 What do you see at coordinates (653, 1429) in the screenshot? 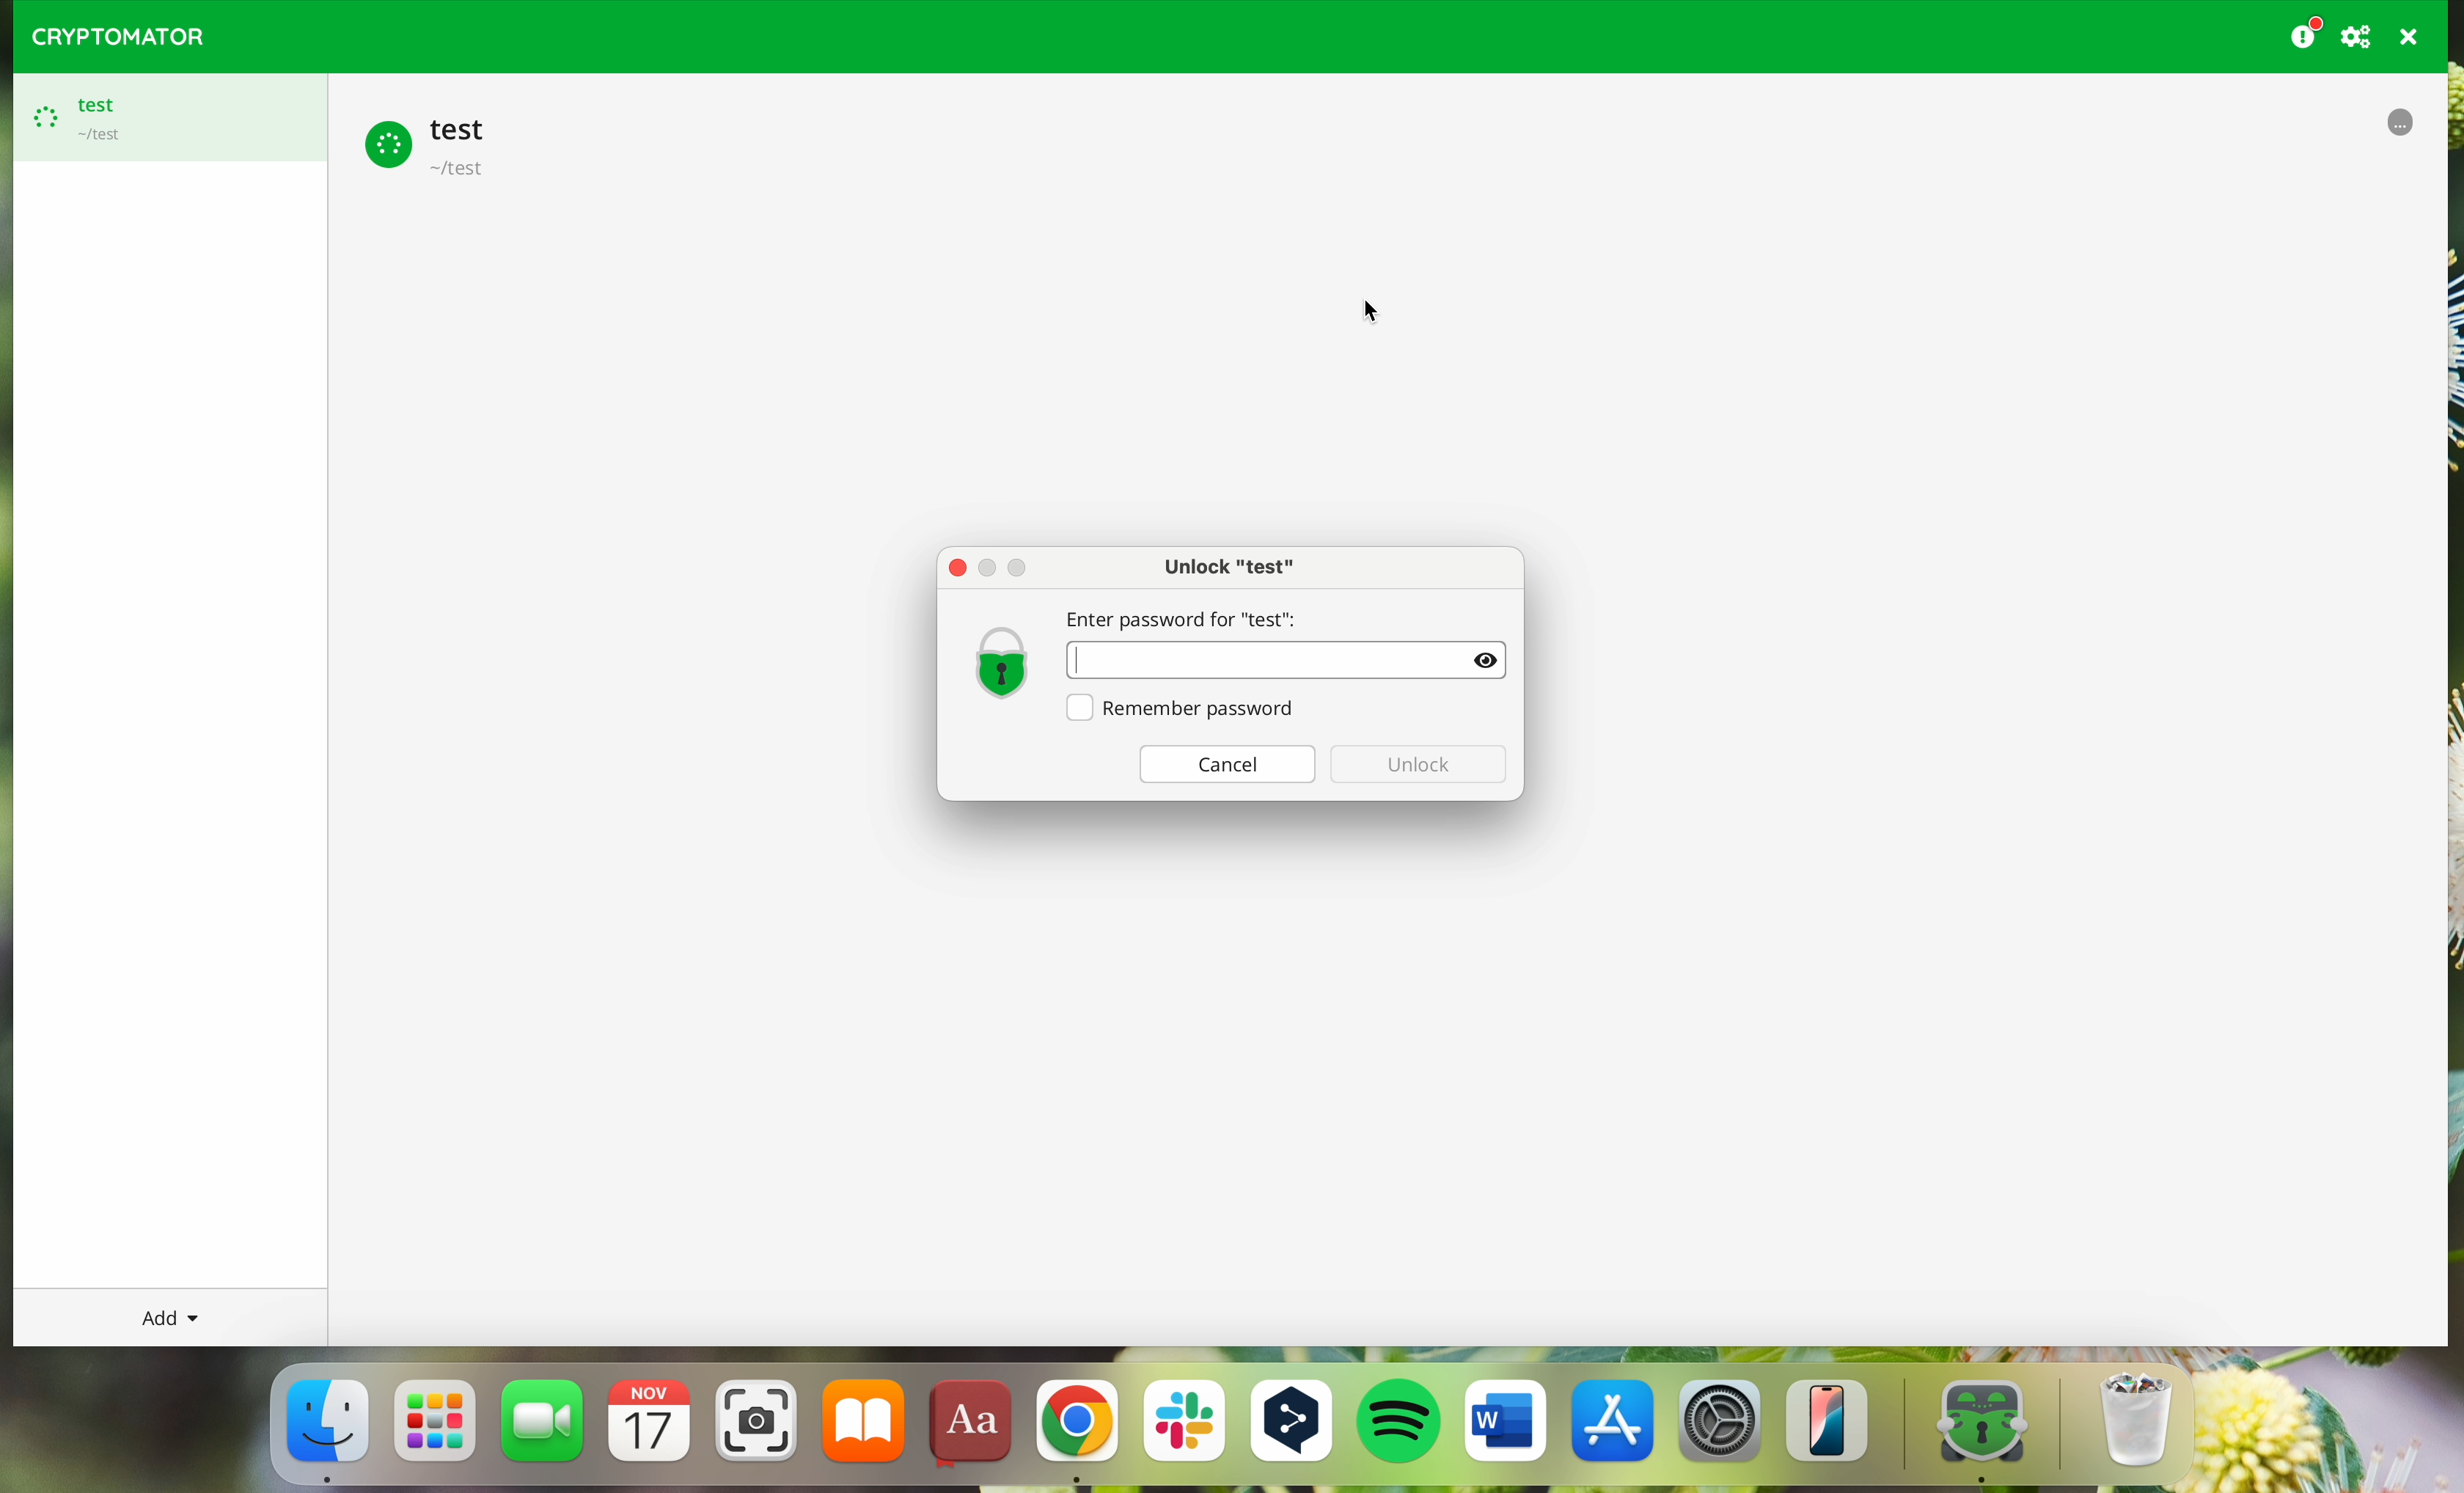
I see `calendar` at bounding box center [653, 1429].